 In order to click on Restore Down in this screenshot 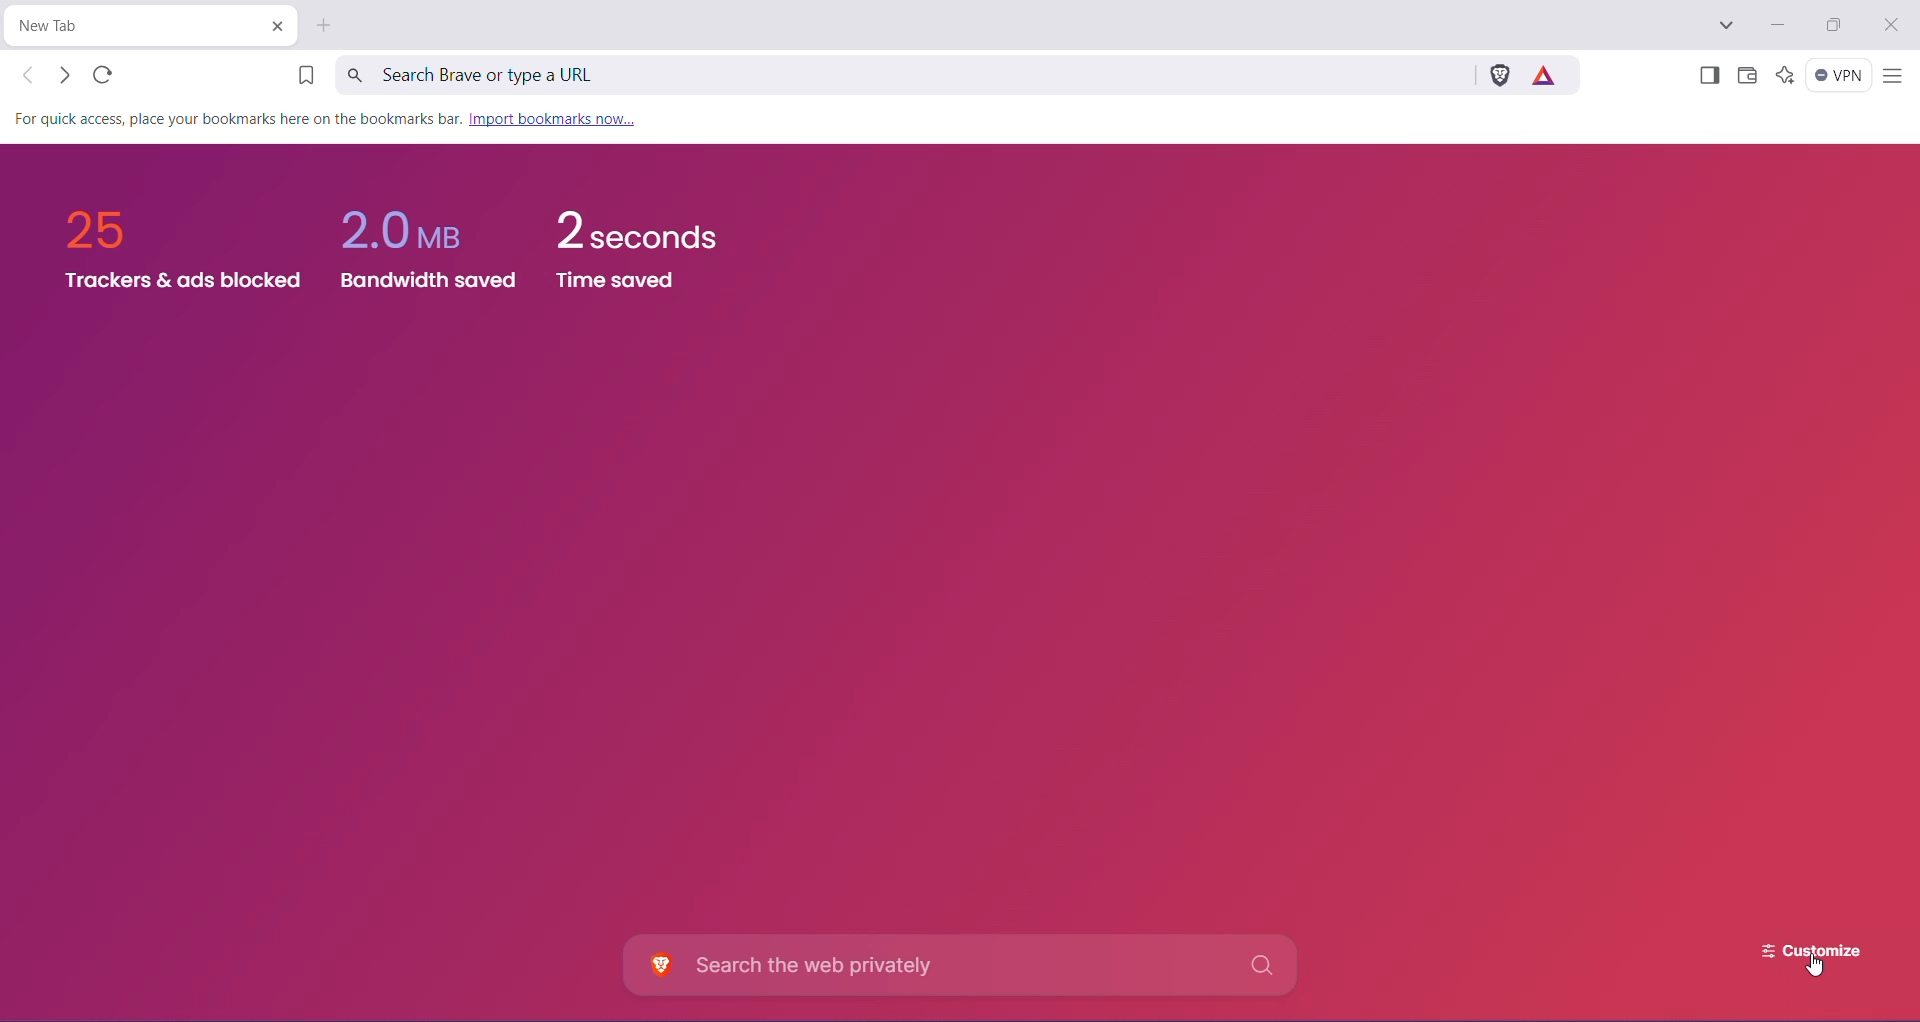, I will do `click(1838, 25)`.